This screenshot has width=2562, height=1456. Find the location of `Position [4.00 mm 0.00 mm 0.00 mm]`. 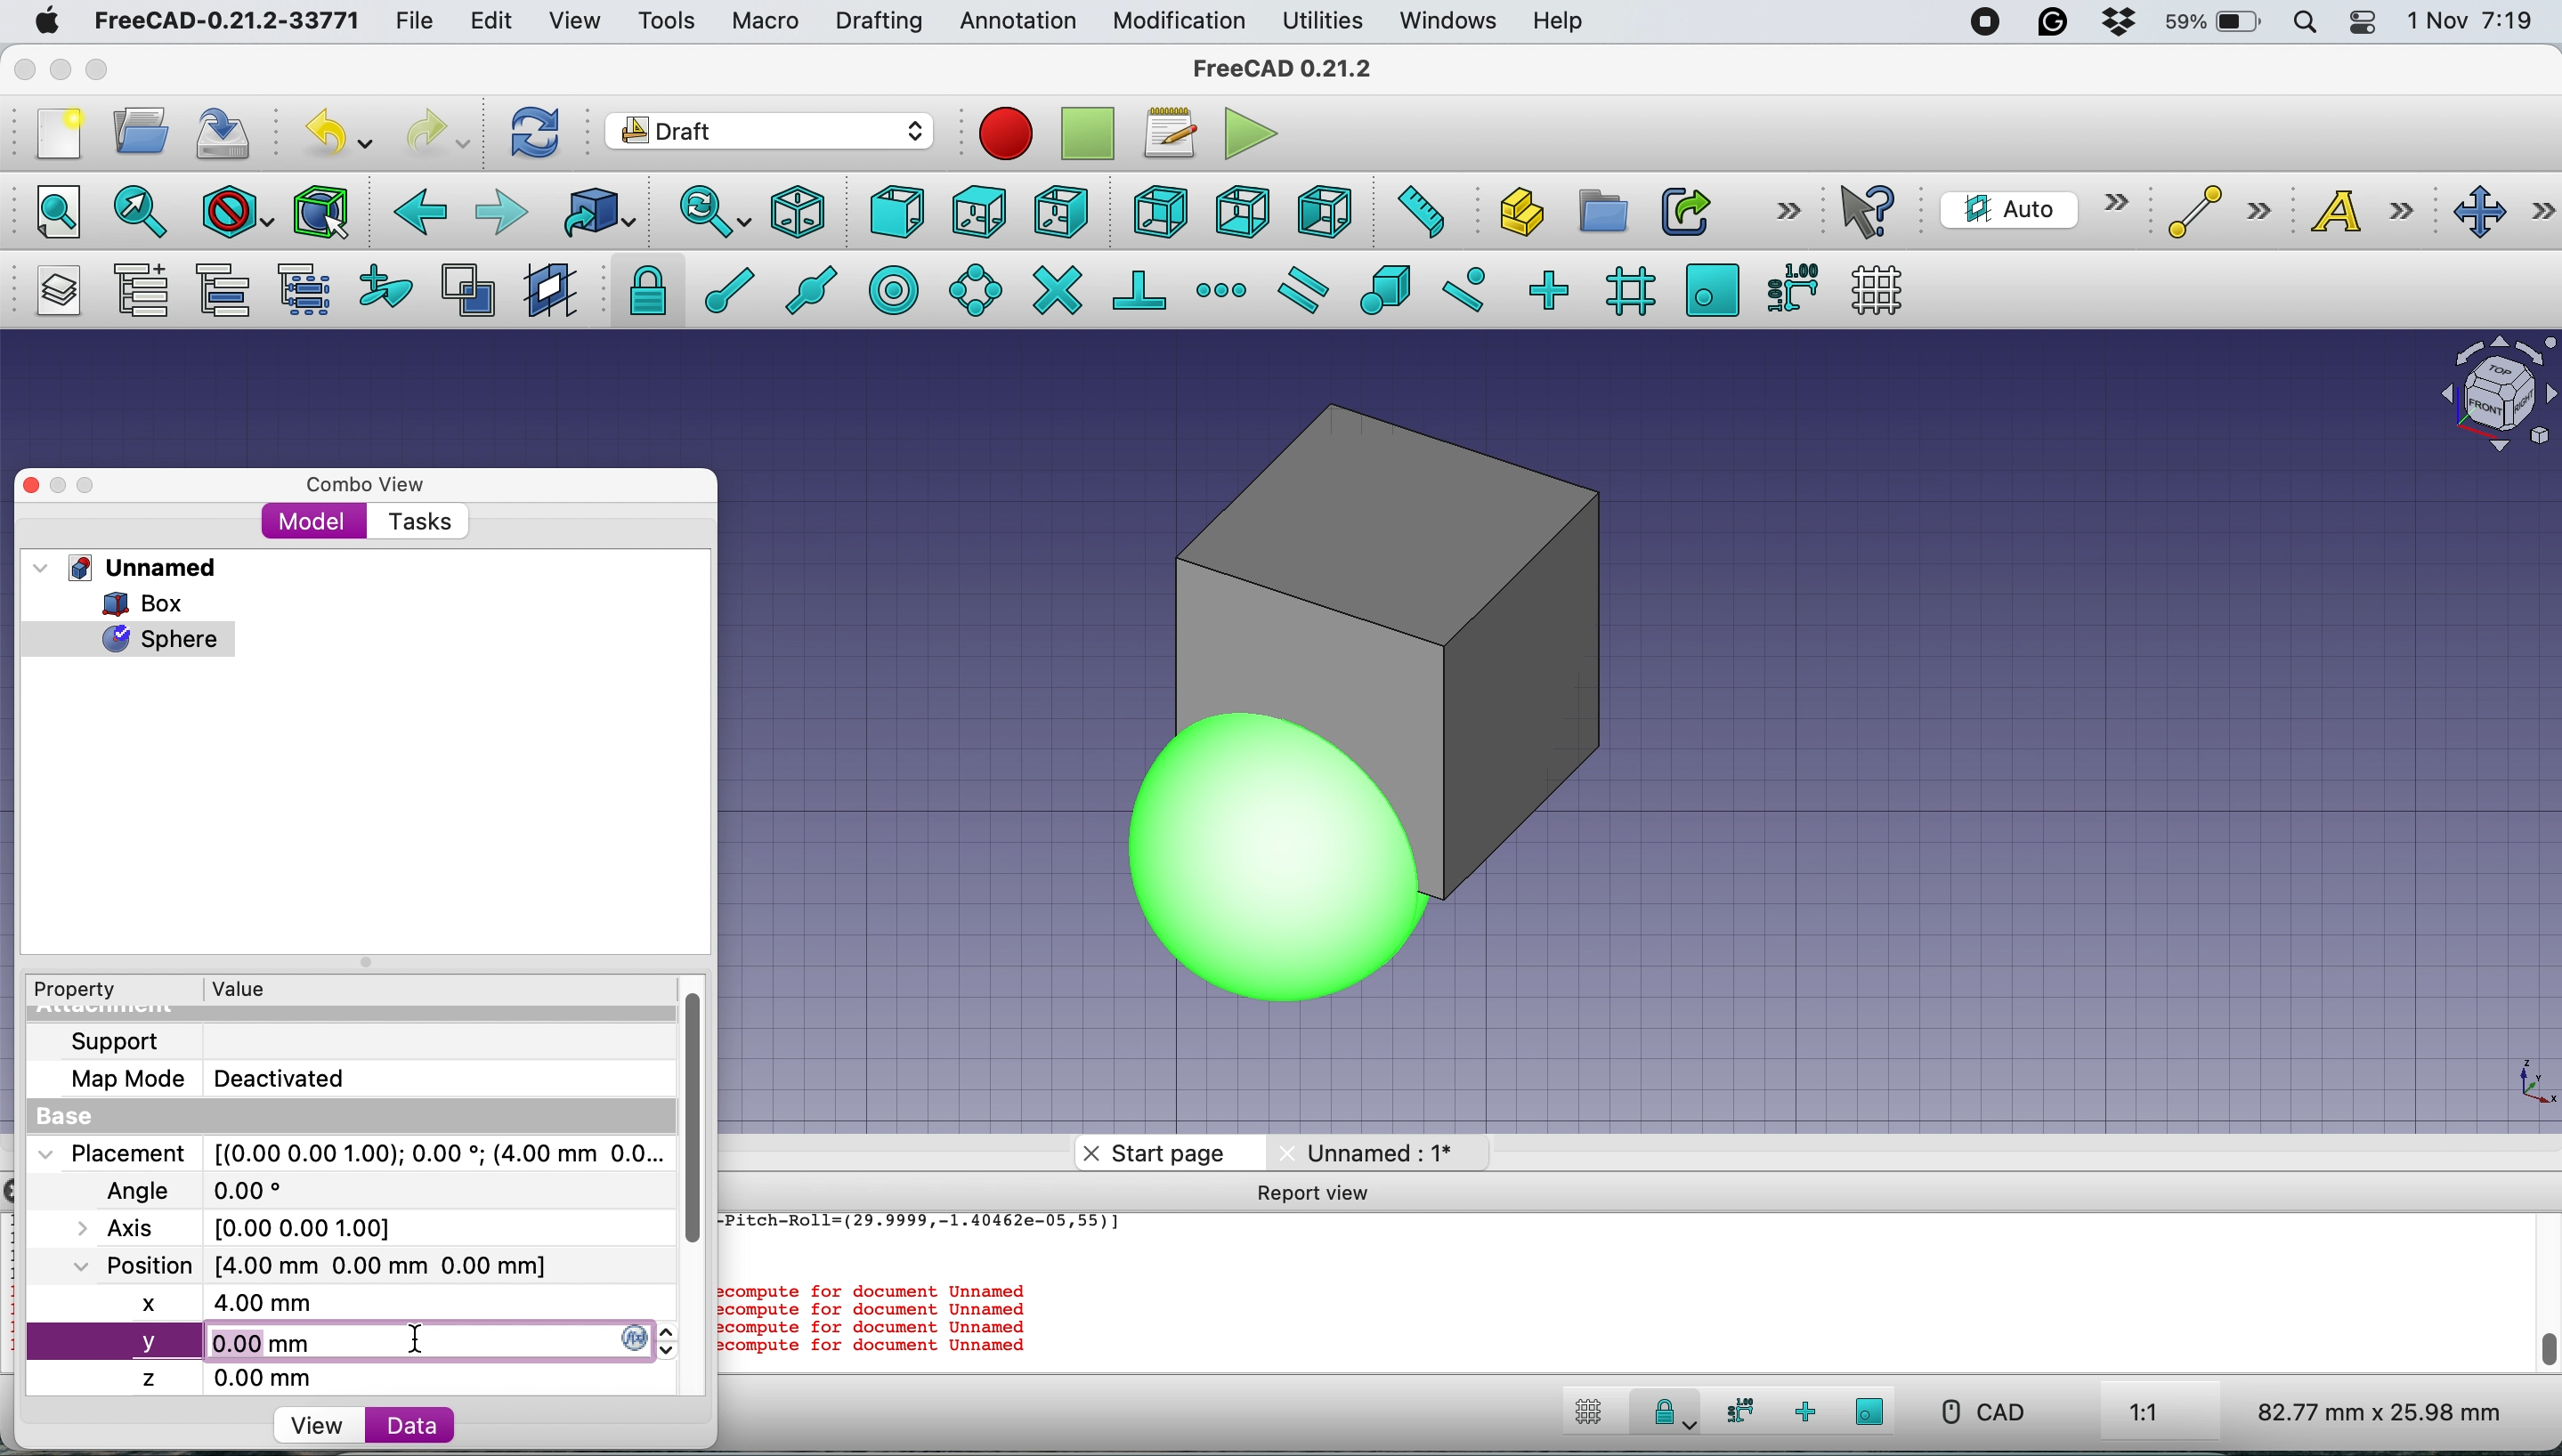

Position [4.00 mm 0.00 mm 0.00 mm] is located at coordinates (312, 1267).